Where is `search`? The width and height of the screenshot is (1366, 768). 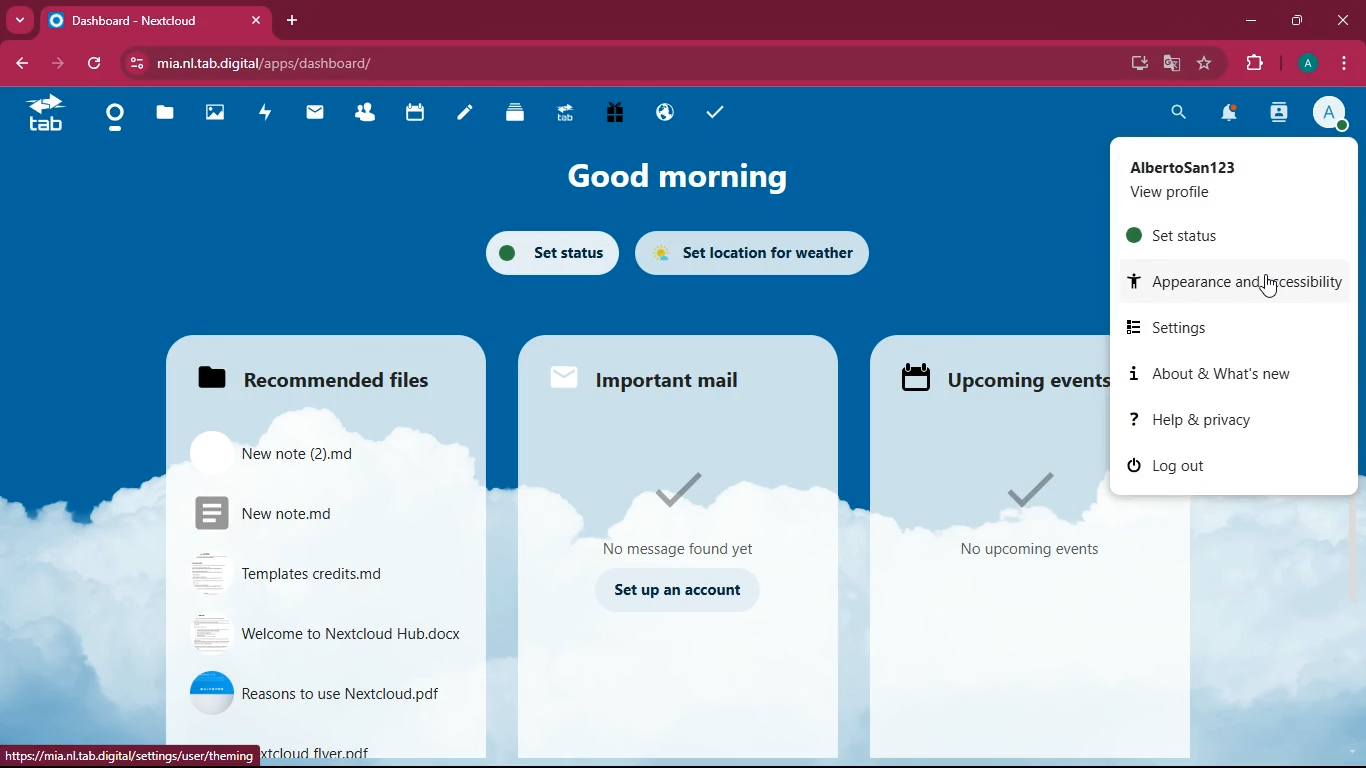 search is located at coordinates (1174, 112).